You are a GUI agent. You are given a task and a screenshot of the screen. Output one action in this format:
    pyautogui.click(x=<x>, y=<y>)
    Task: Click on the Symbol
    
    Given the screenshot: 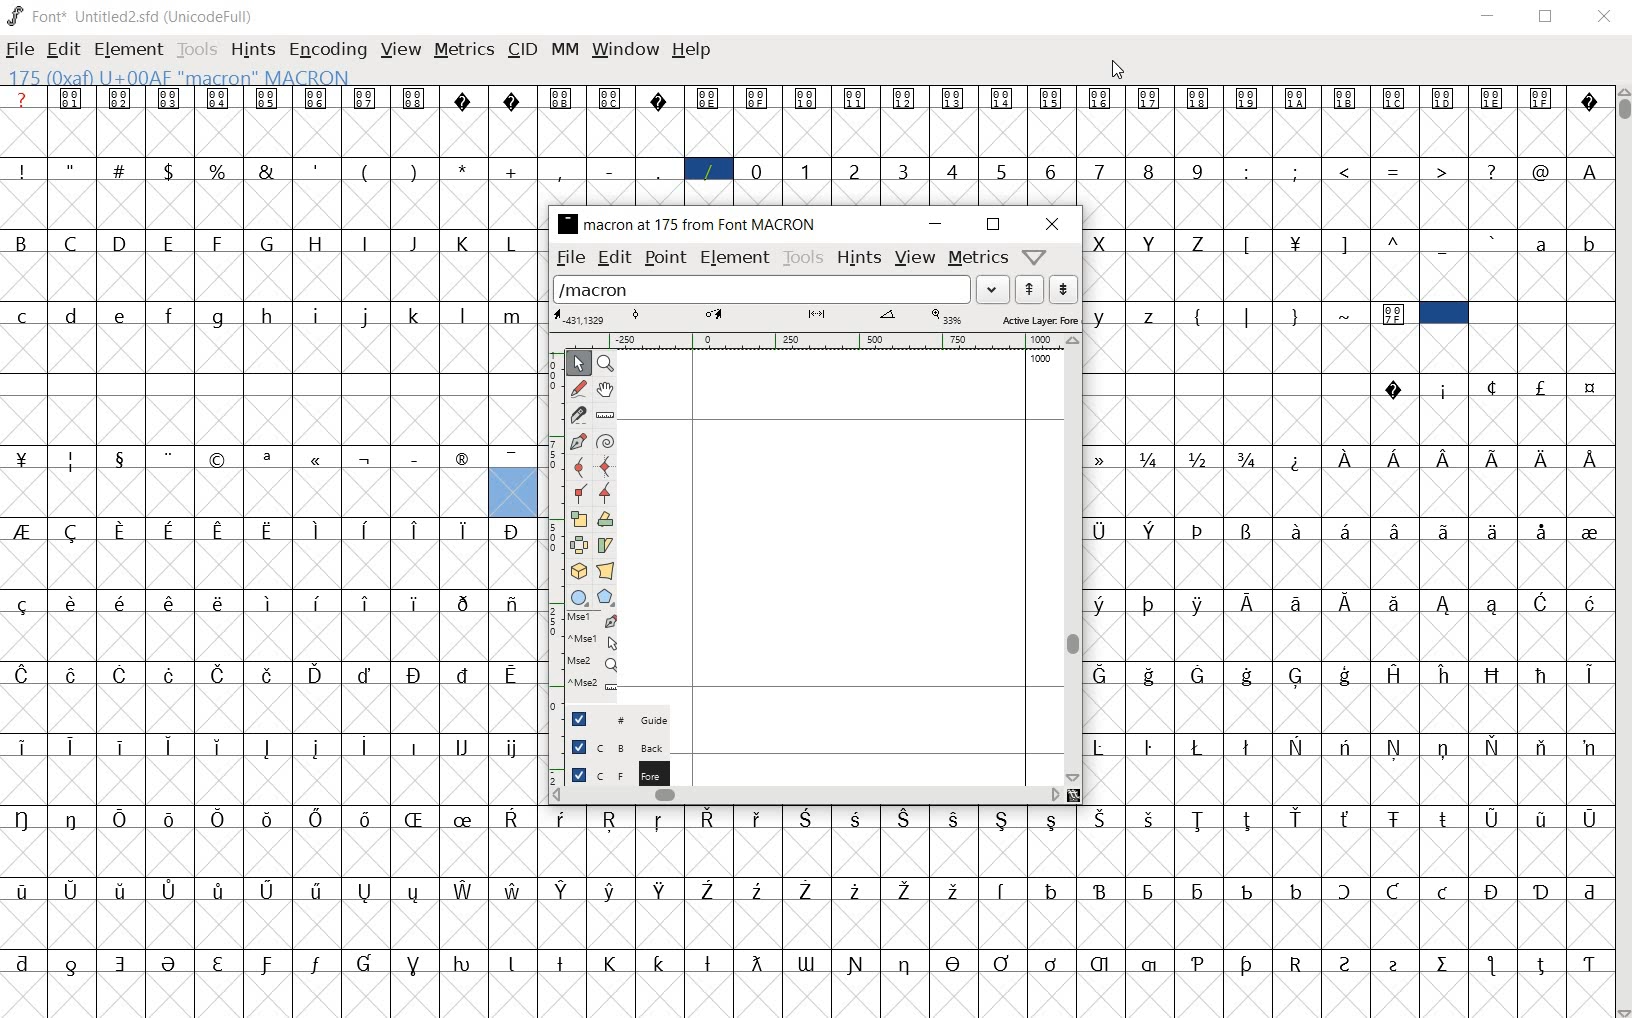 What is the action you would take?
    pyautogui.click(x=124, y=817)
    